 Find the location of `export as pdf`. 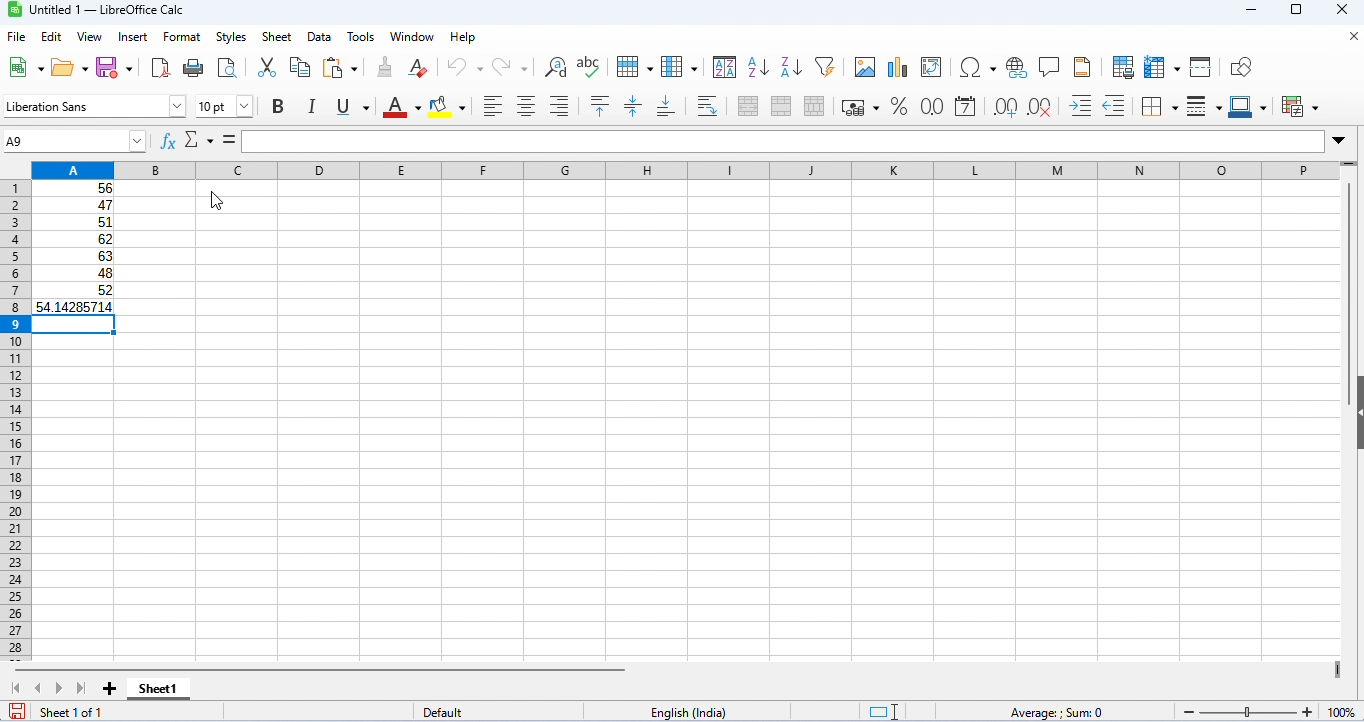

export as pdf is located at coordinates (160, 68).